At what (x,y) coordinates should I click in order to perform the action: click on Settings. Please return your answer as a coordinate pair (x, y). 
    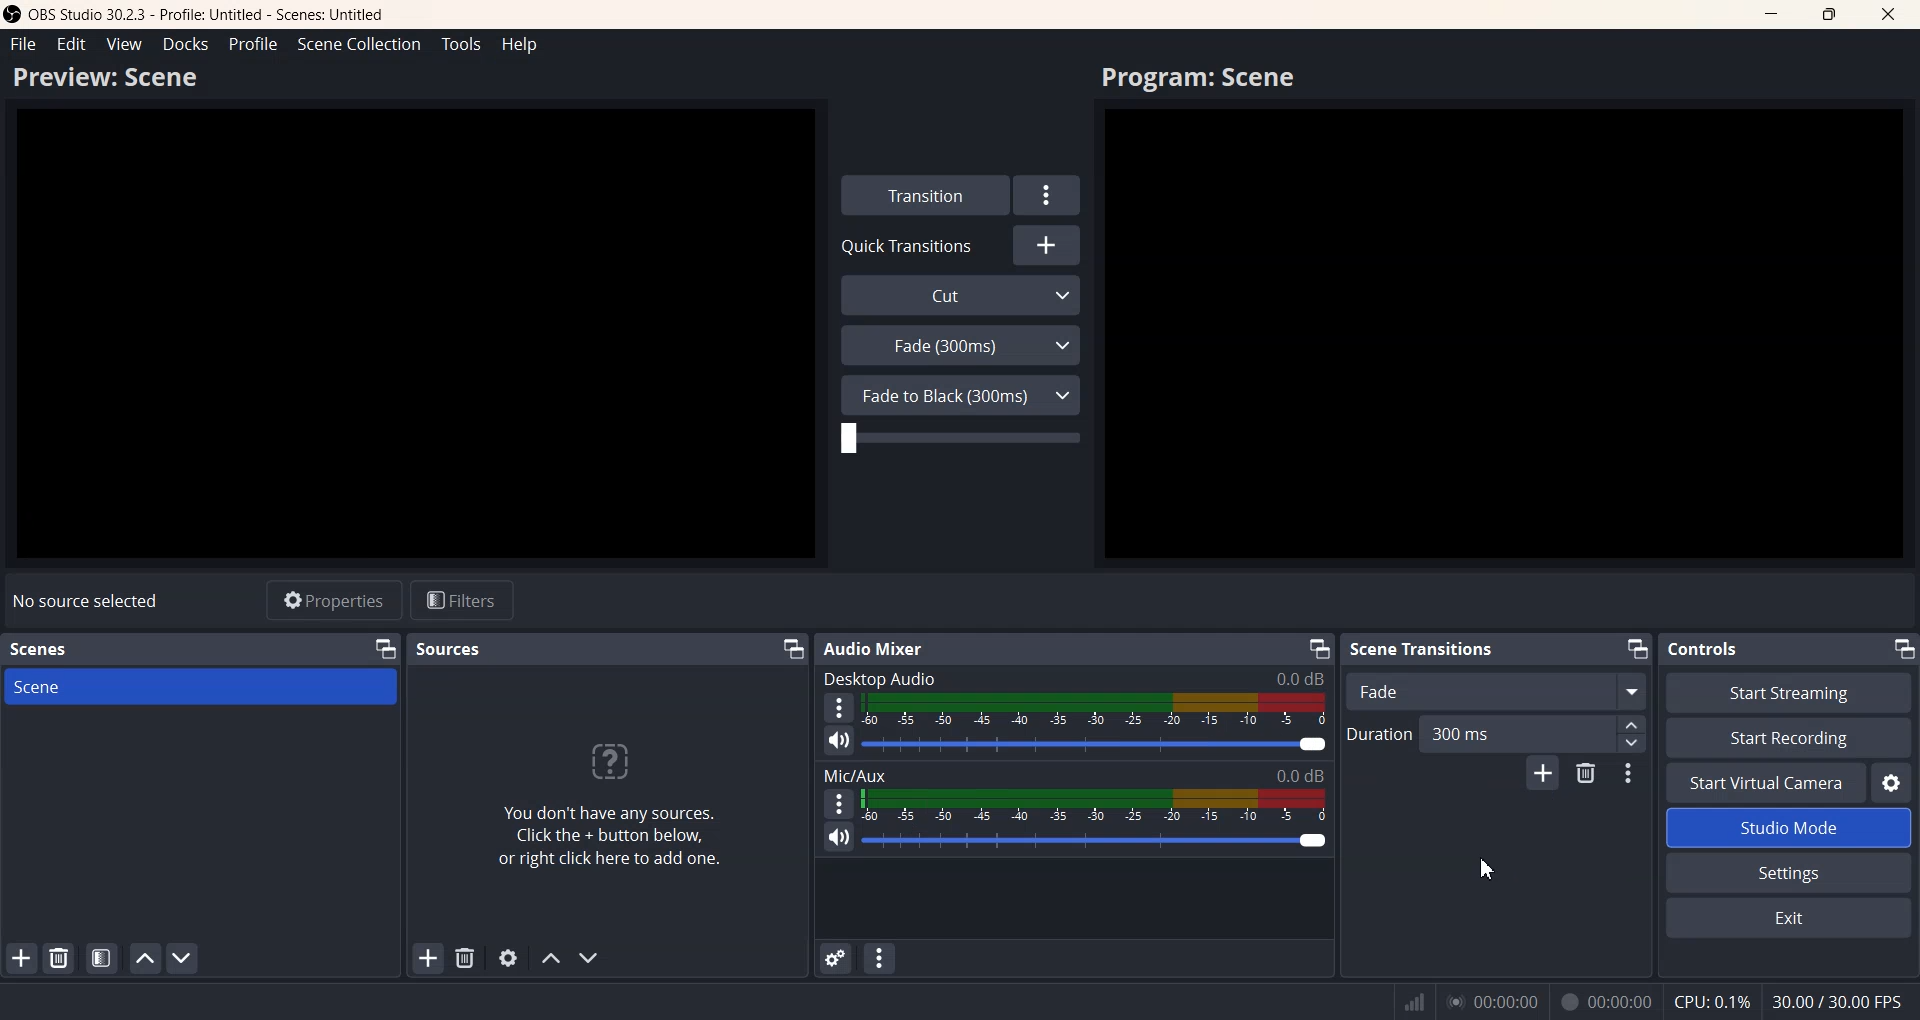
    Looking at the image, I should click on (506, 959).